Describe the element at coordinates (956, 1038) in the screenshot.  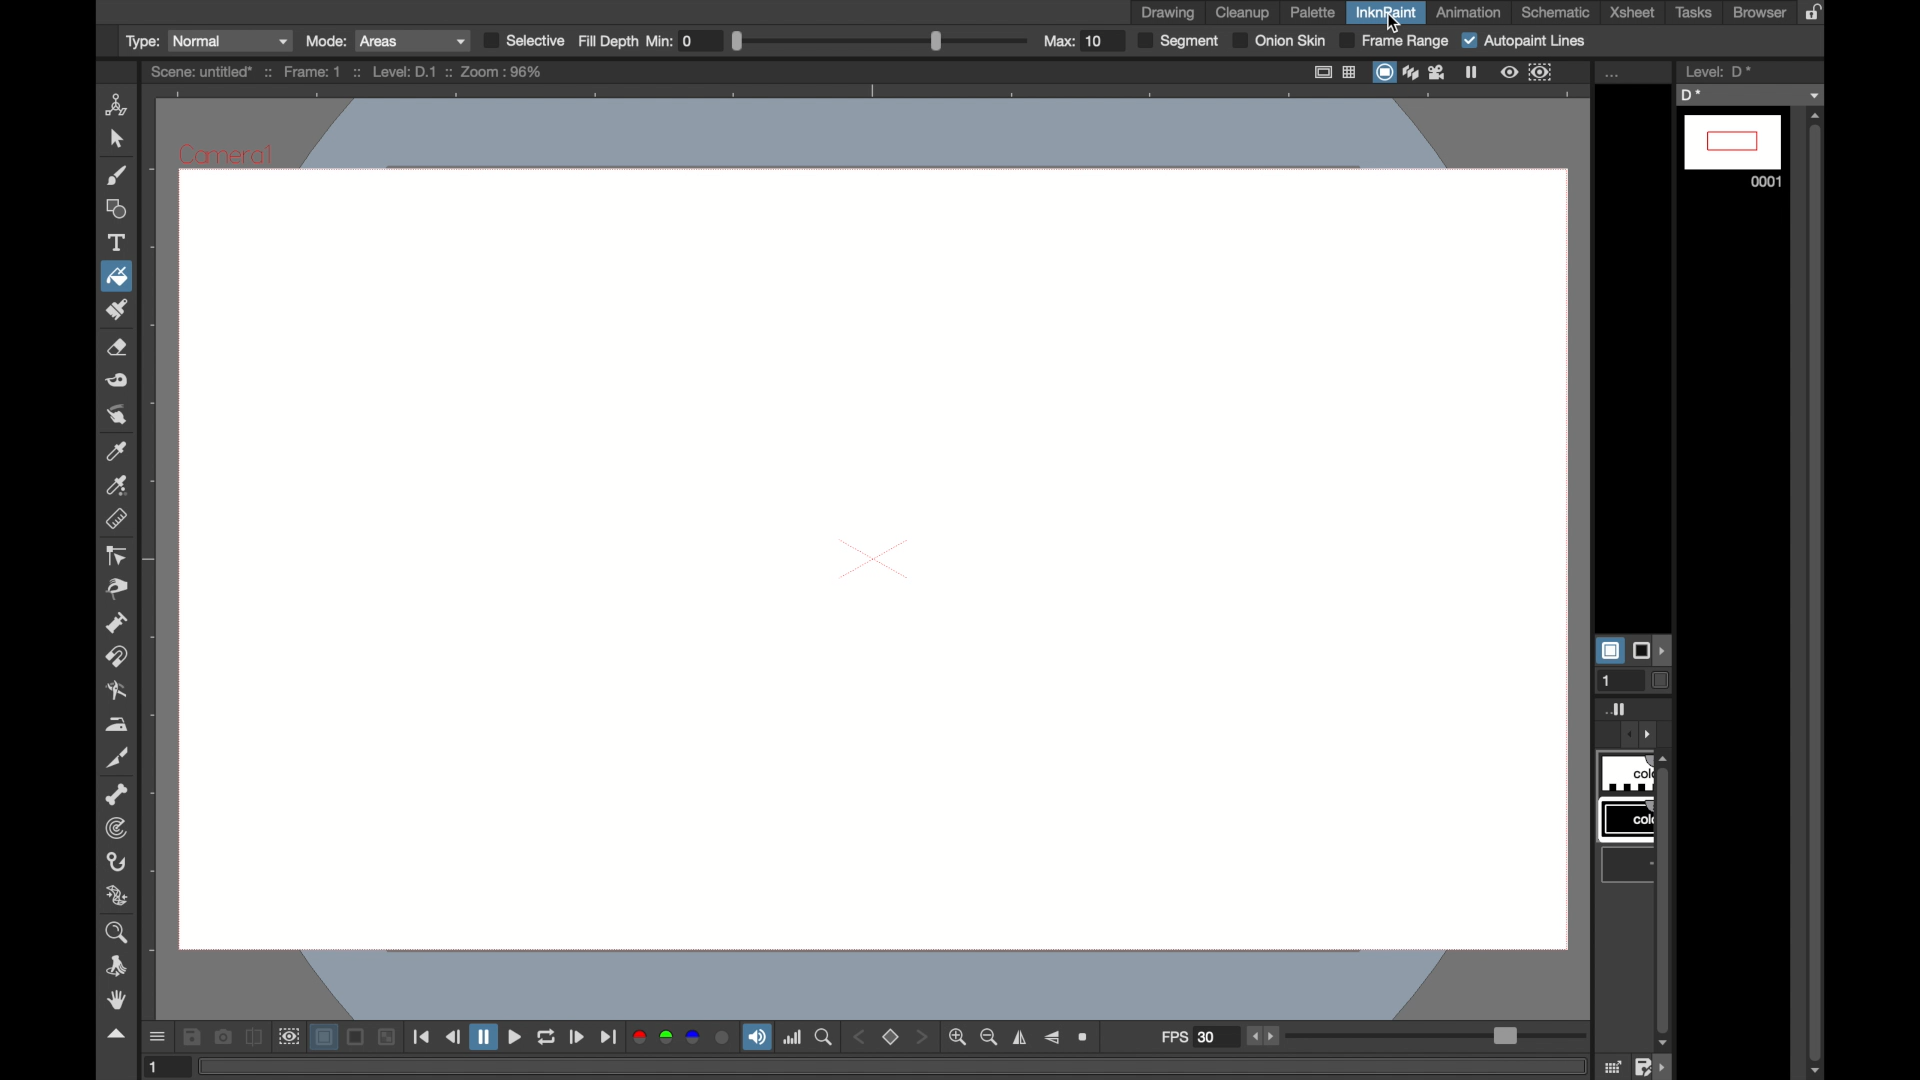
I see `zoom in` at that location.